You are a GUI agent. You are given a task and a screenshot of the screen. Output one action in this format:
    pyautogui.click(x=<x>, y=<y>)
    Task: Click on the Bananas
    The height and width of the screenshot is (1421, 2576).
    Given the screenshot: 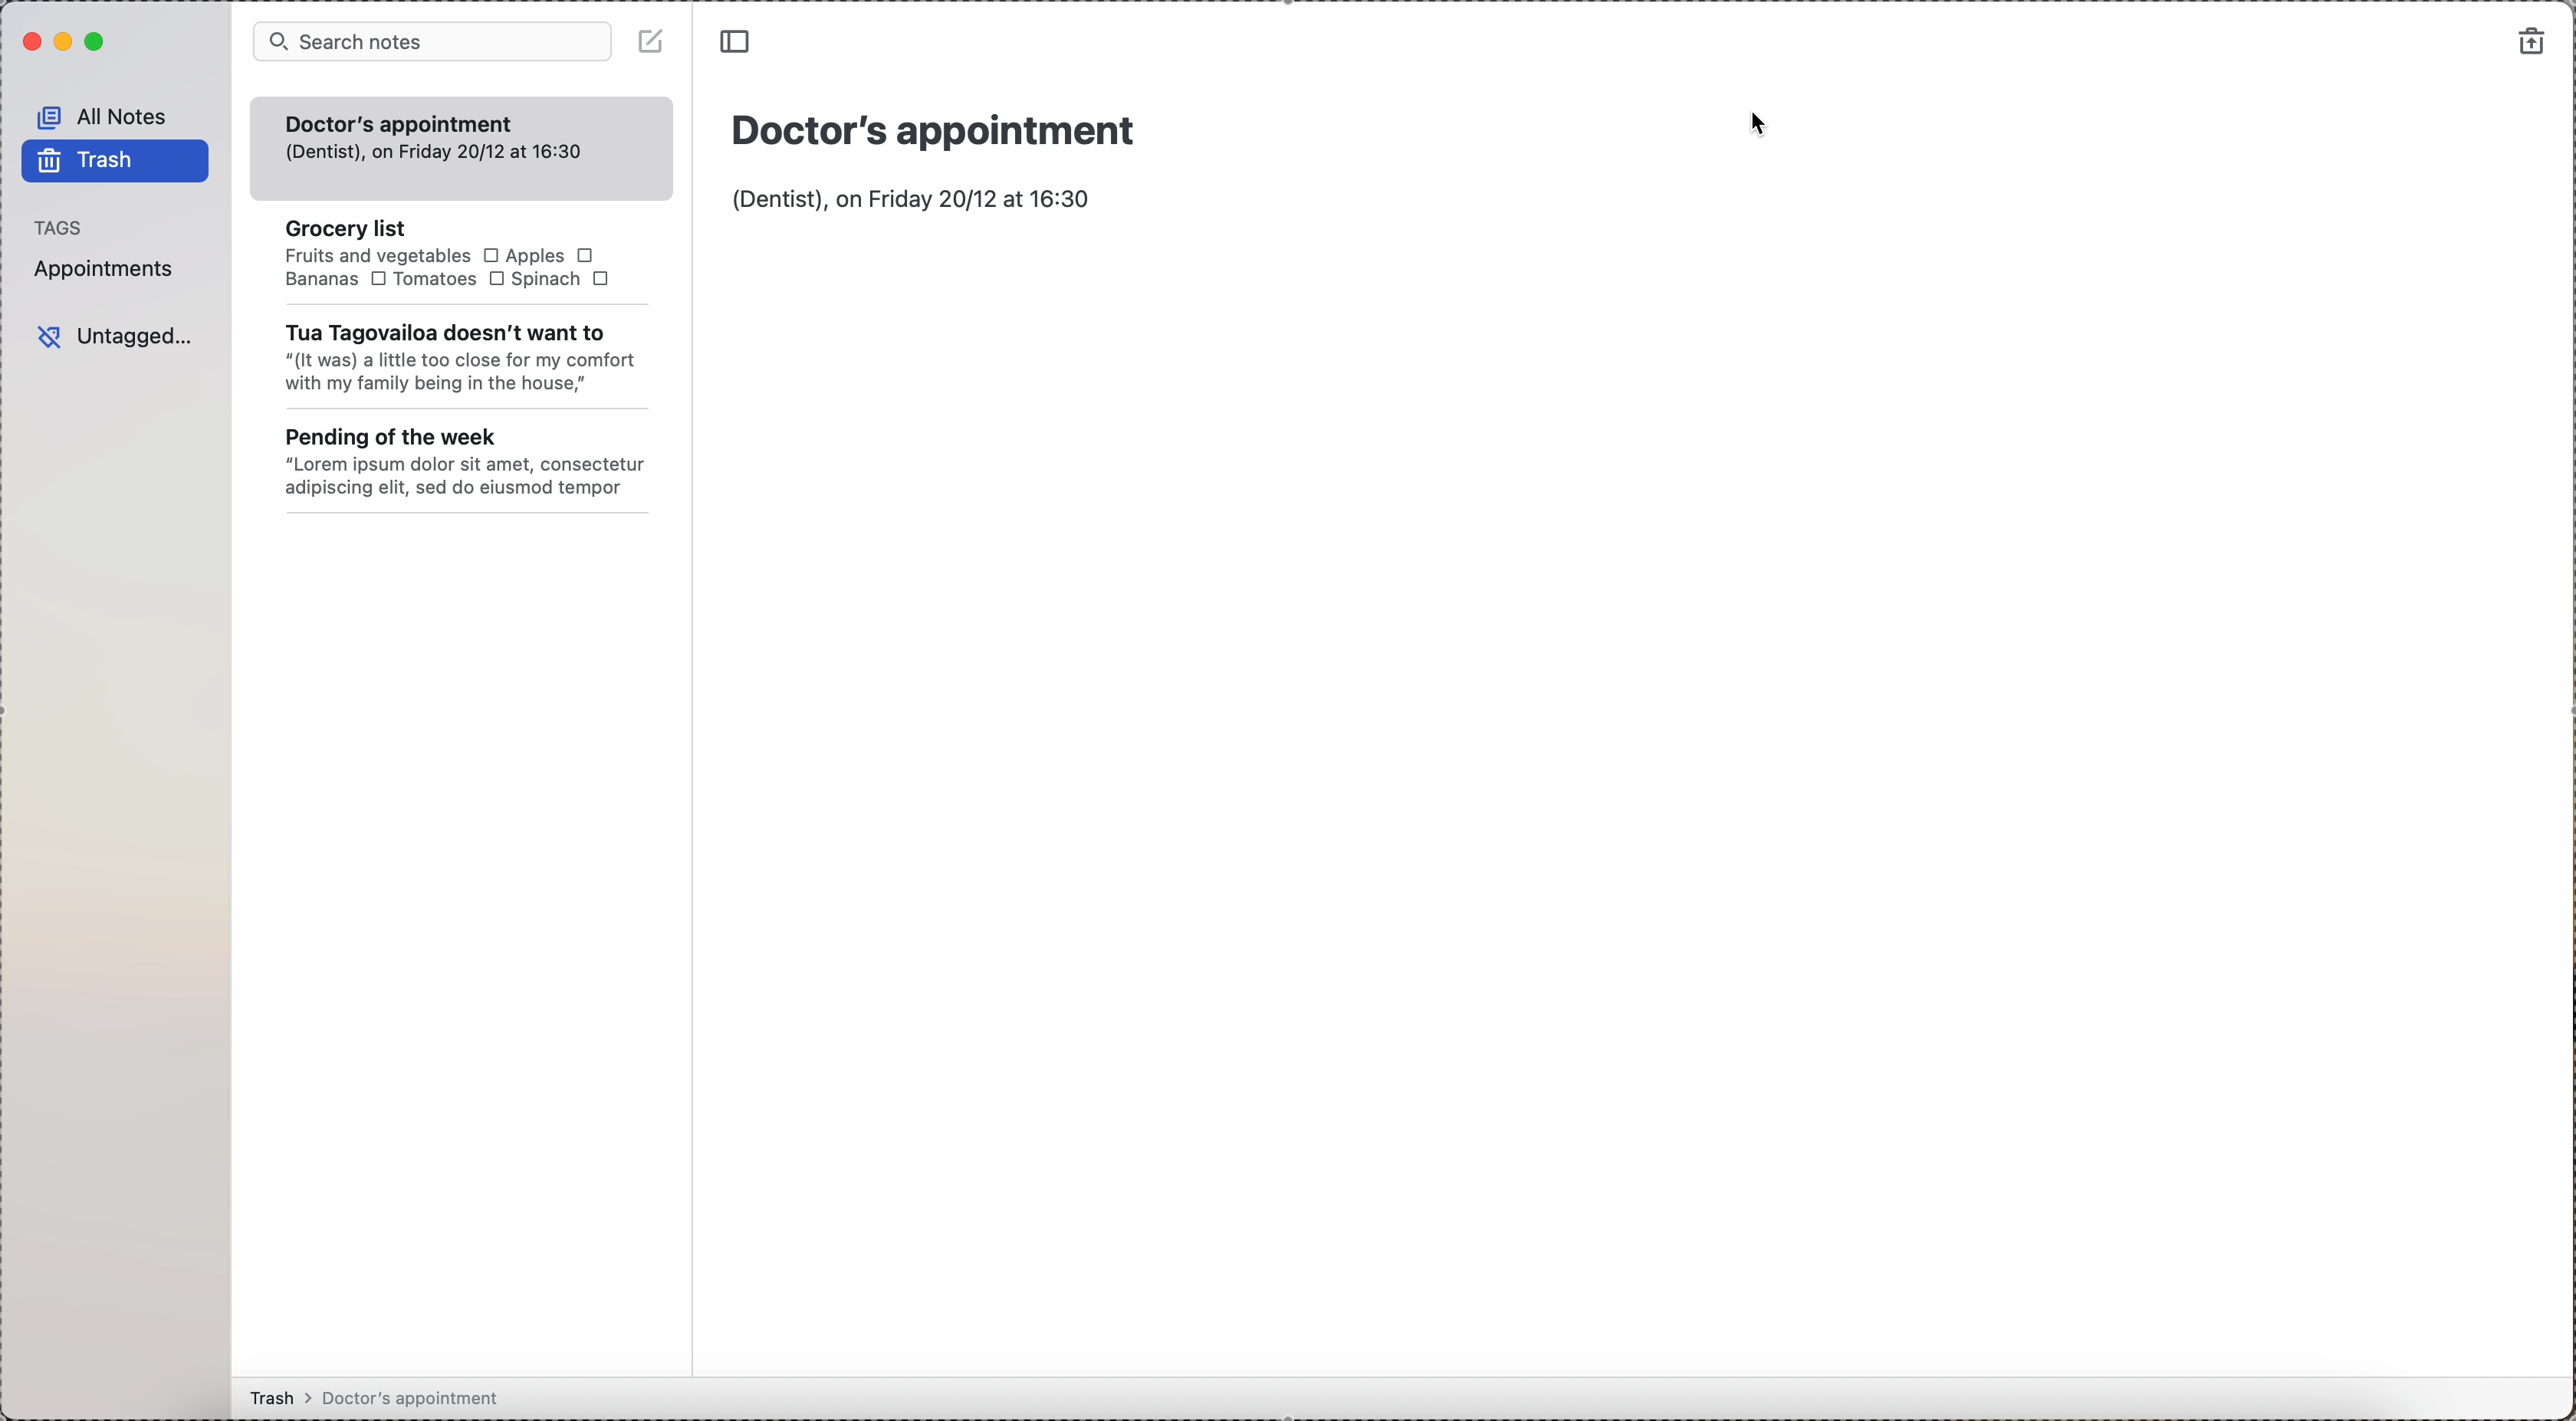 What is the action you would take?
    pyautogui.click(x=334, y=279)
    